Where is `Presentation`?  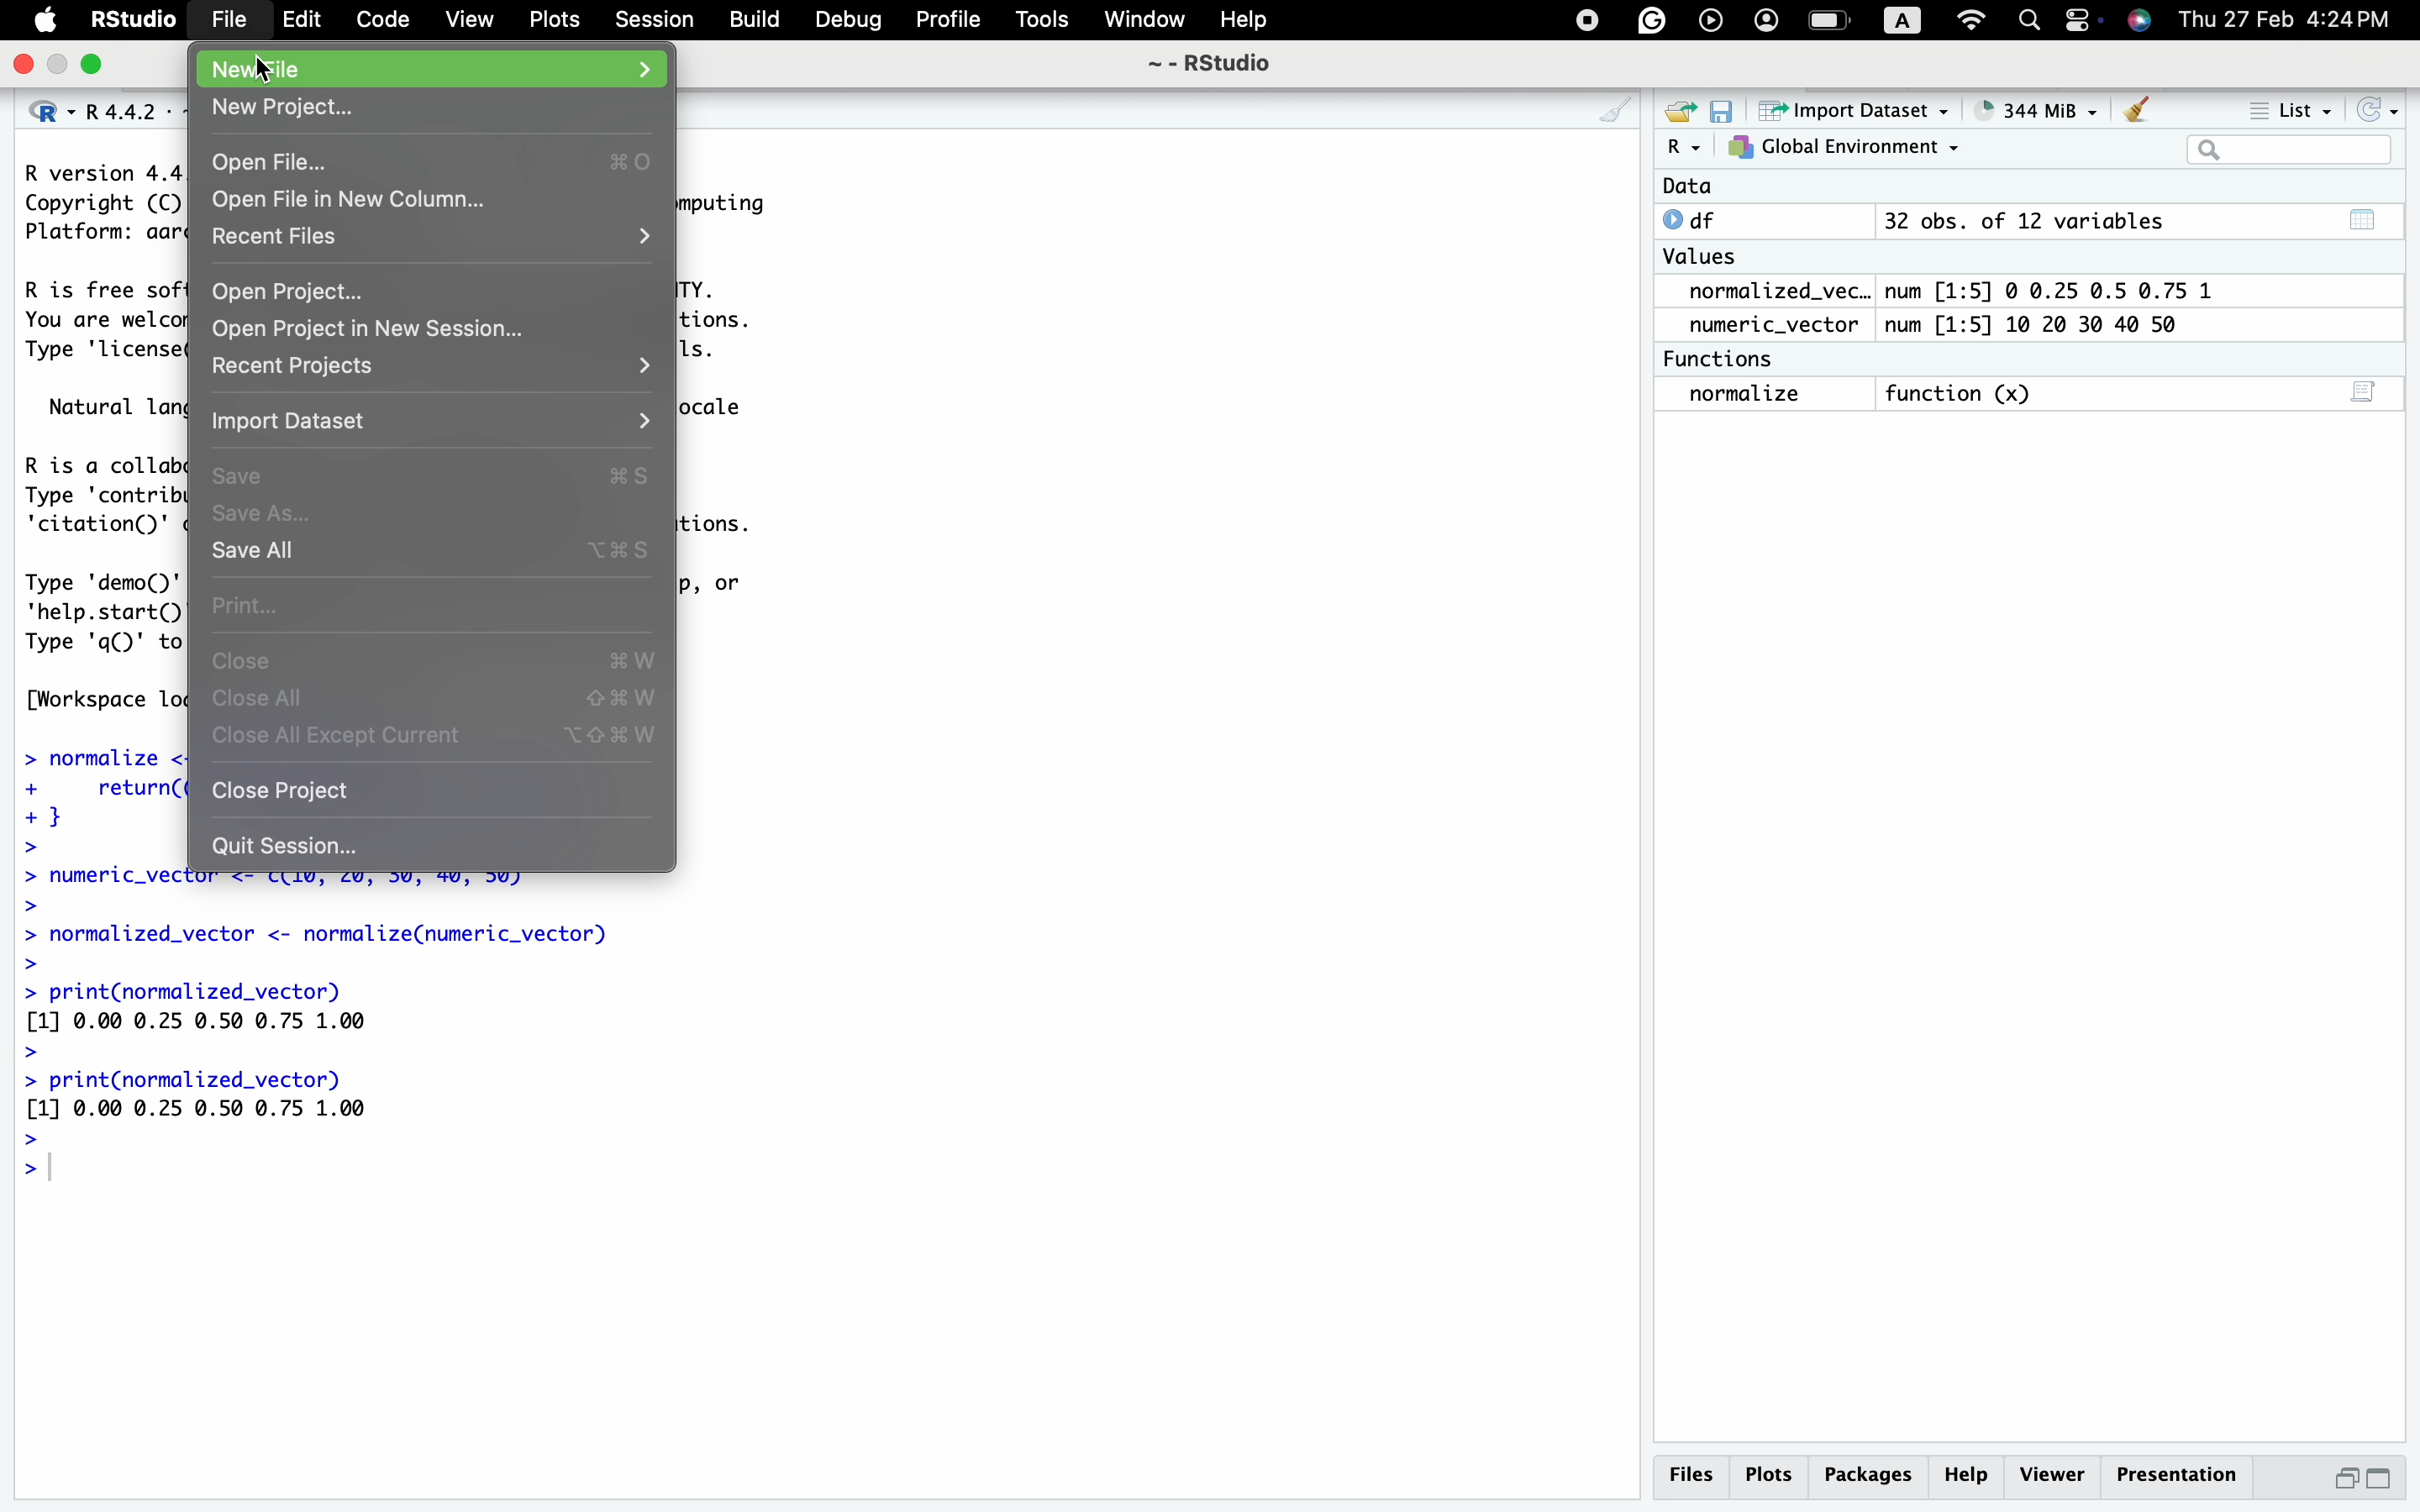
Presentation is located at coordinates (2182, 1476).